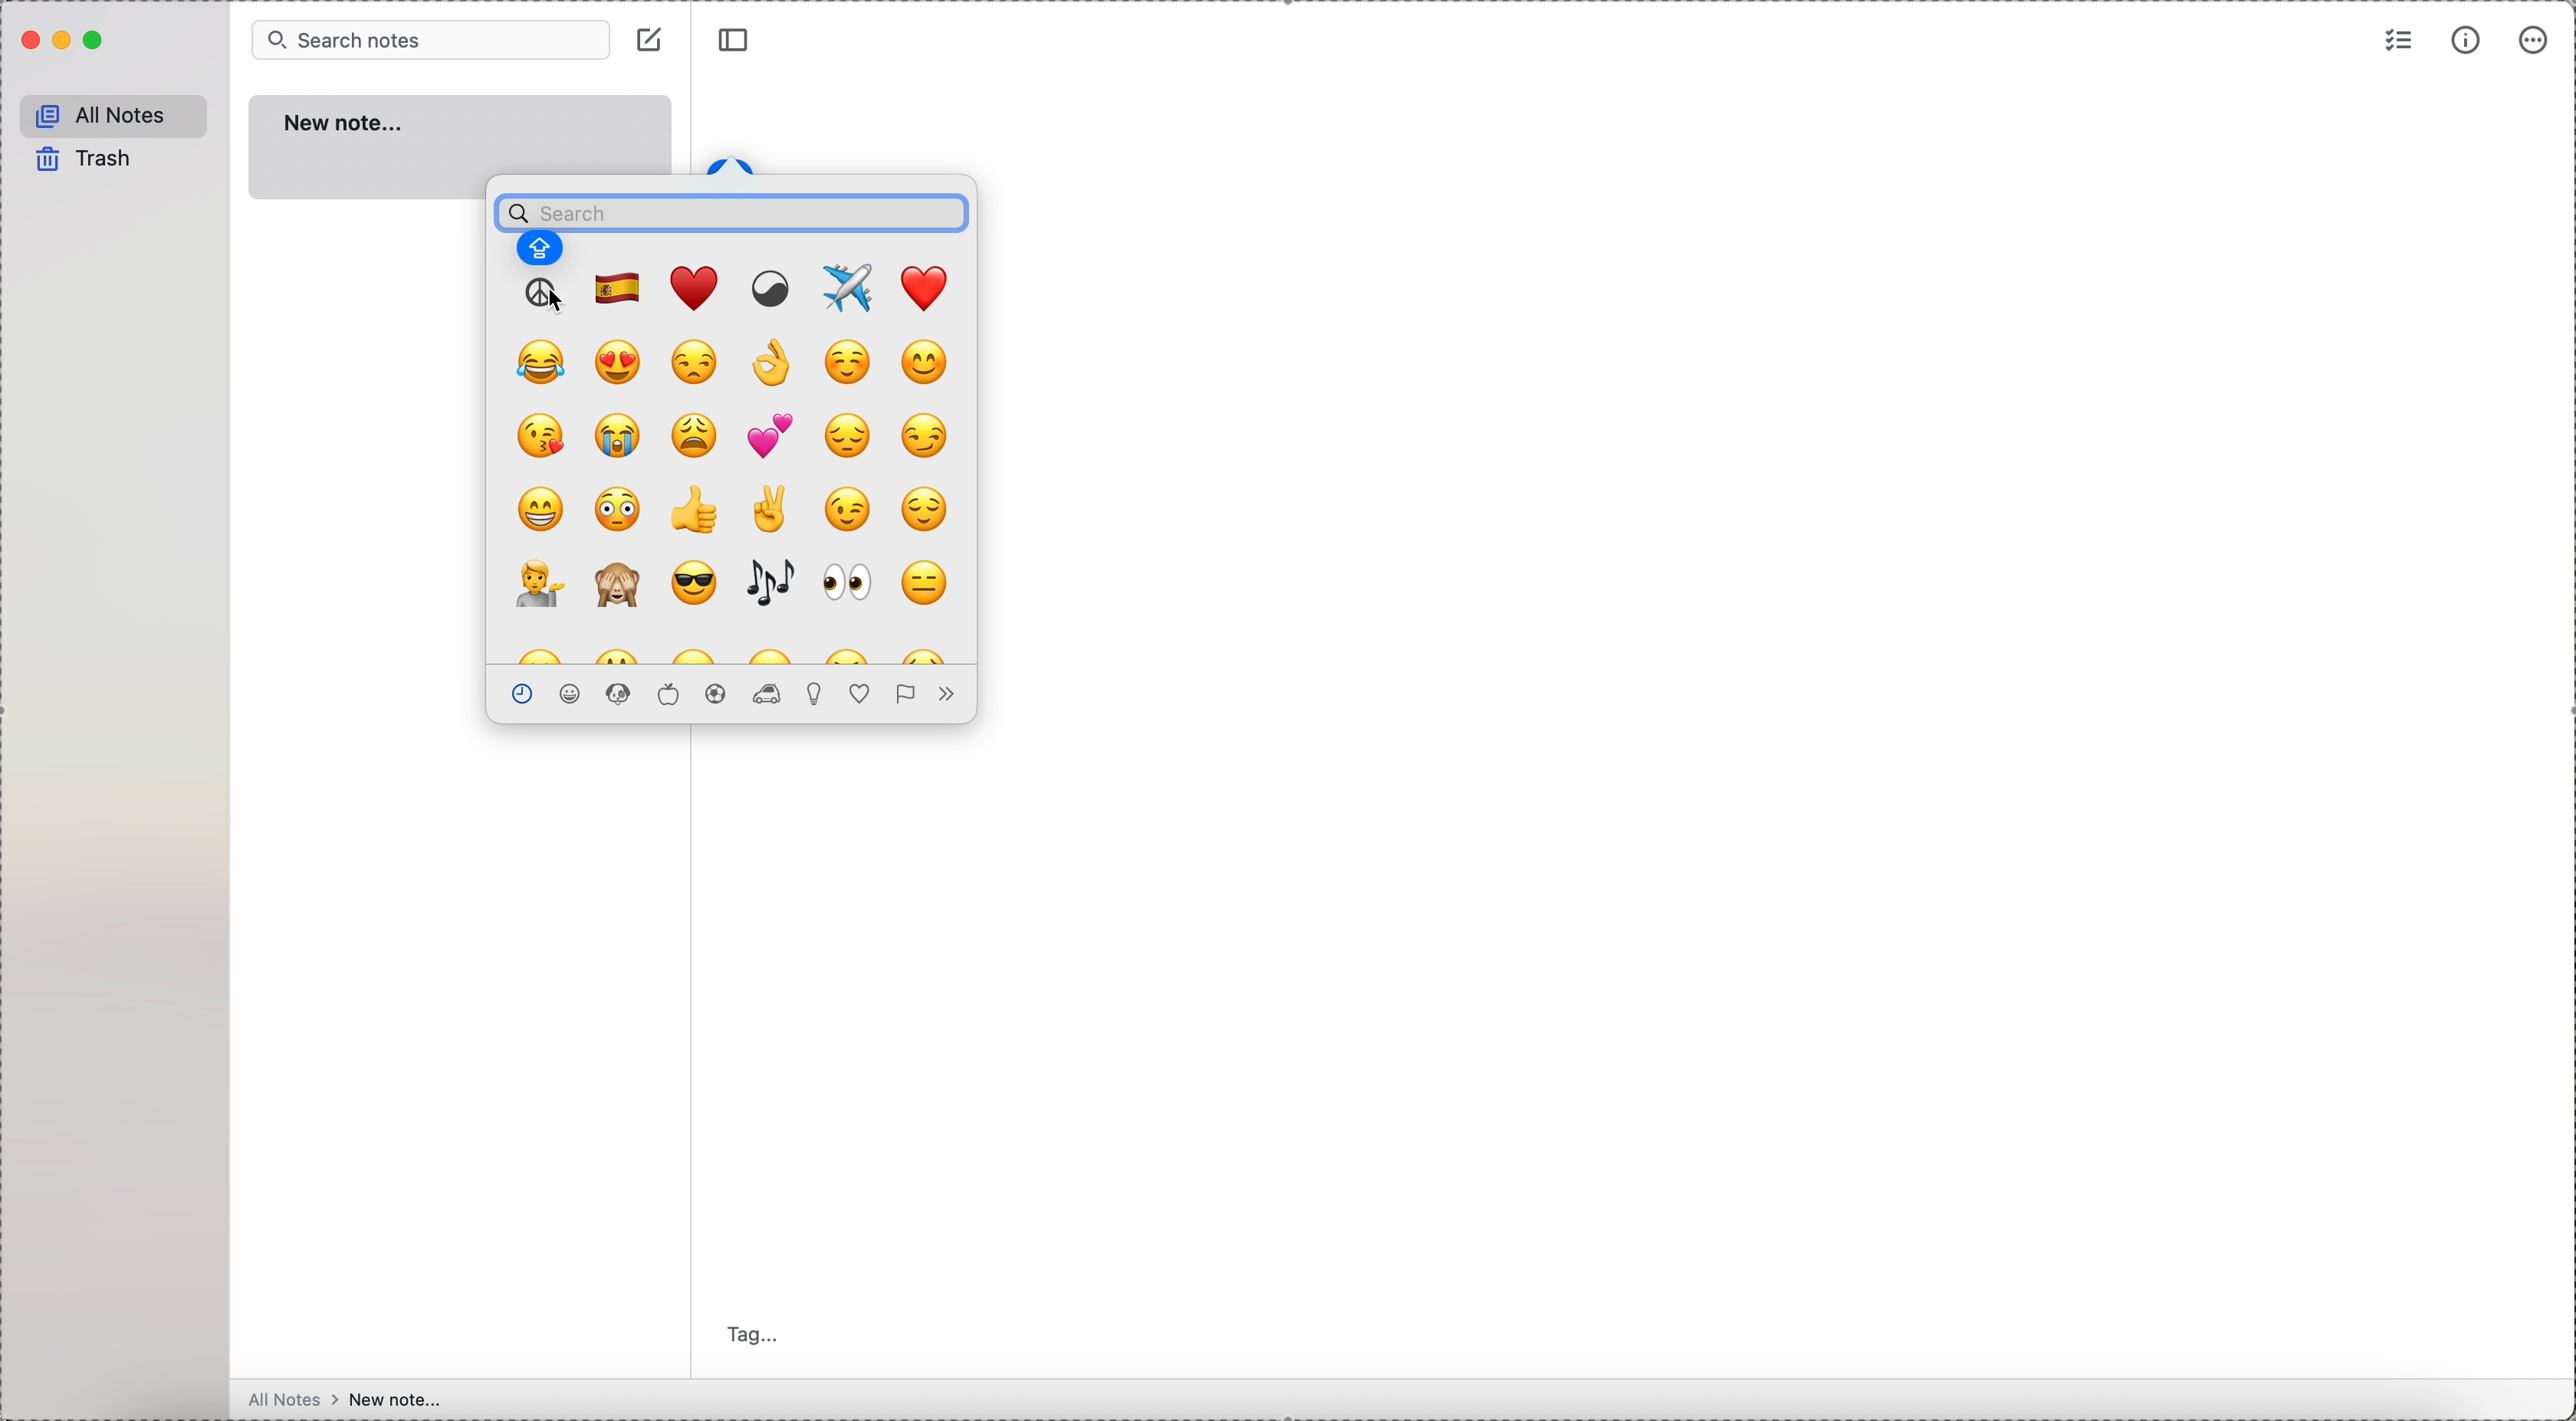 The height and width of the screenshot is (1421, 2576). What do you see at coordinates (118, 113) in the screenshot?
I see `all notes` at bounding box center [118, 113].